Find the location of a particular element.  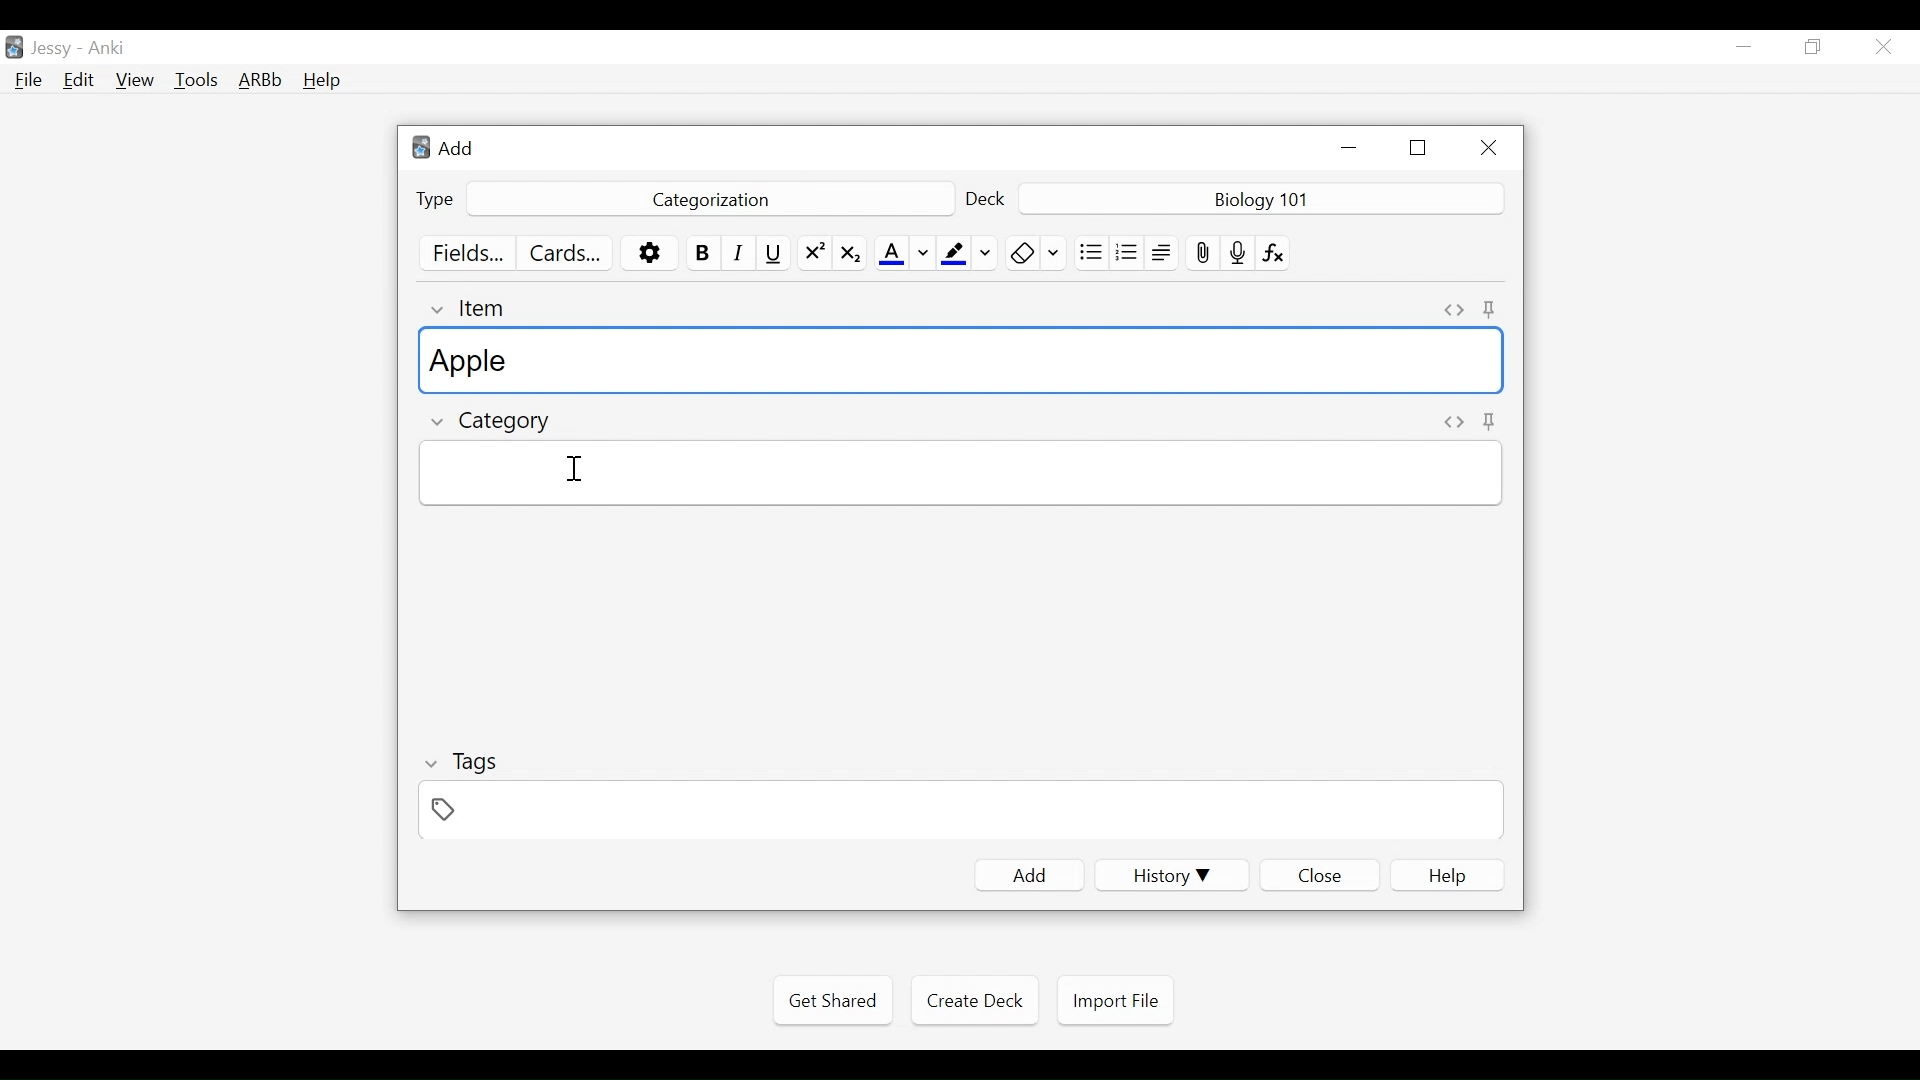

Remove Formatting is located at coordinates (1036, 253).